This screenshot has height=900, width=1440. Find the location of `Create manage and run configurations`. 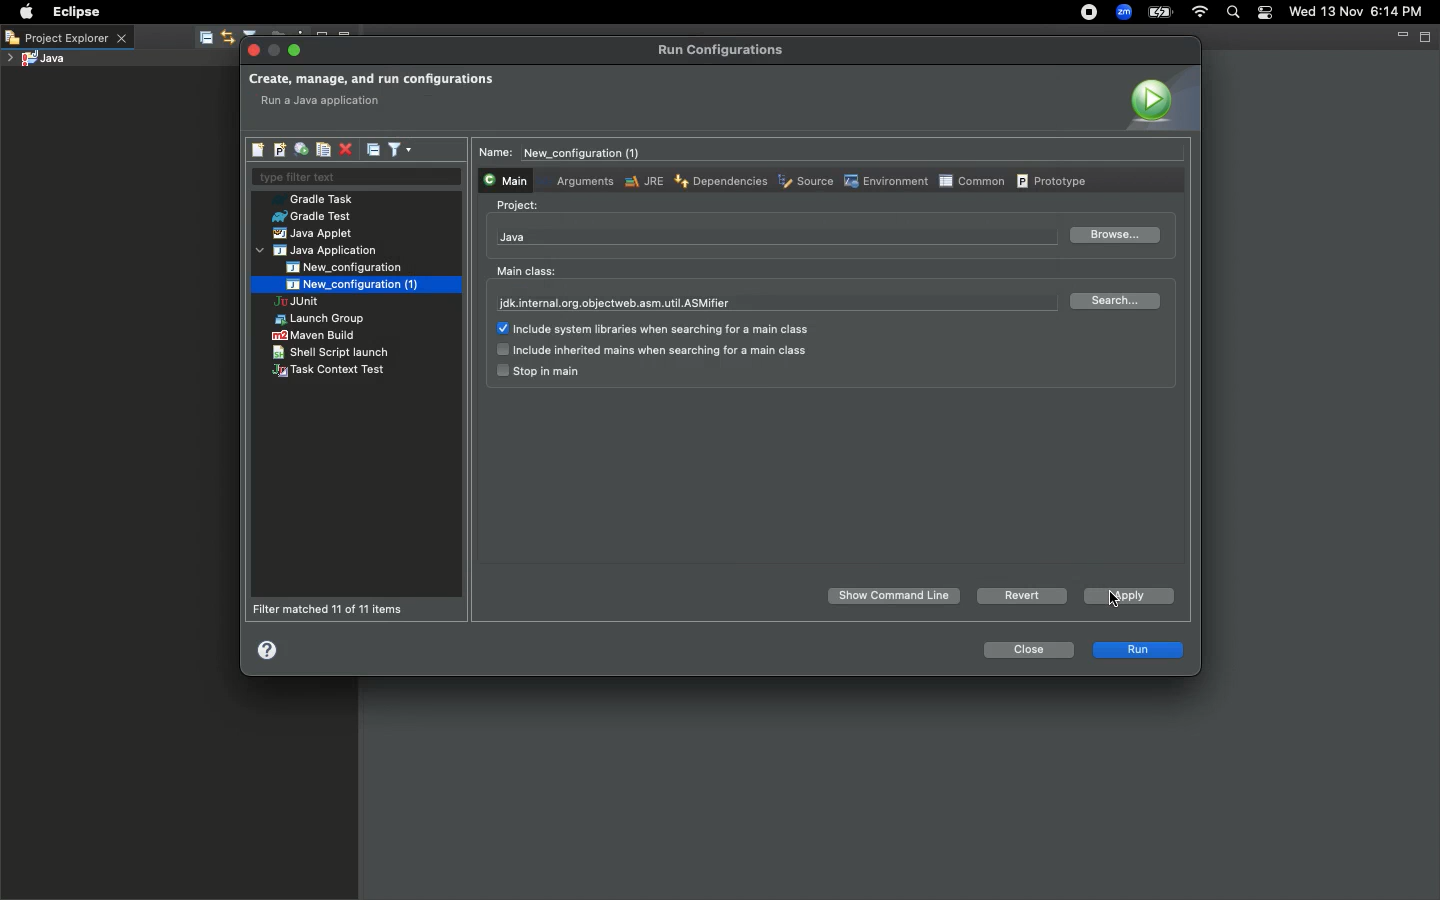

Create manage and run configurations is located at coordinates (371, 80).